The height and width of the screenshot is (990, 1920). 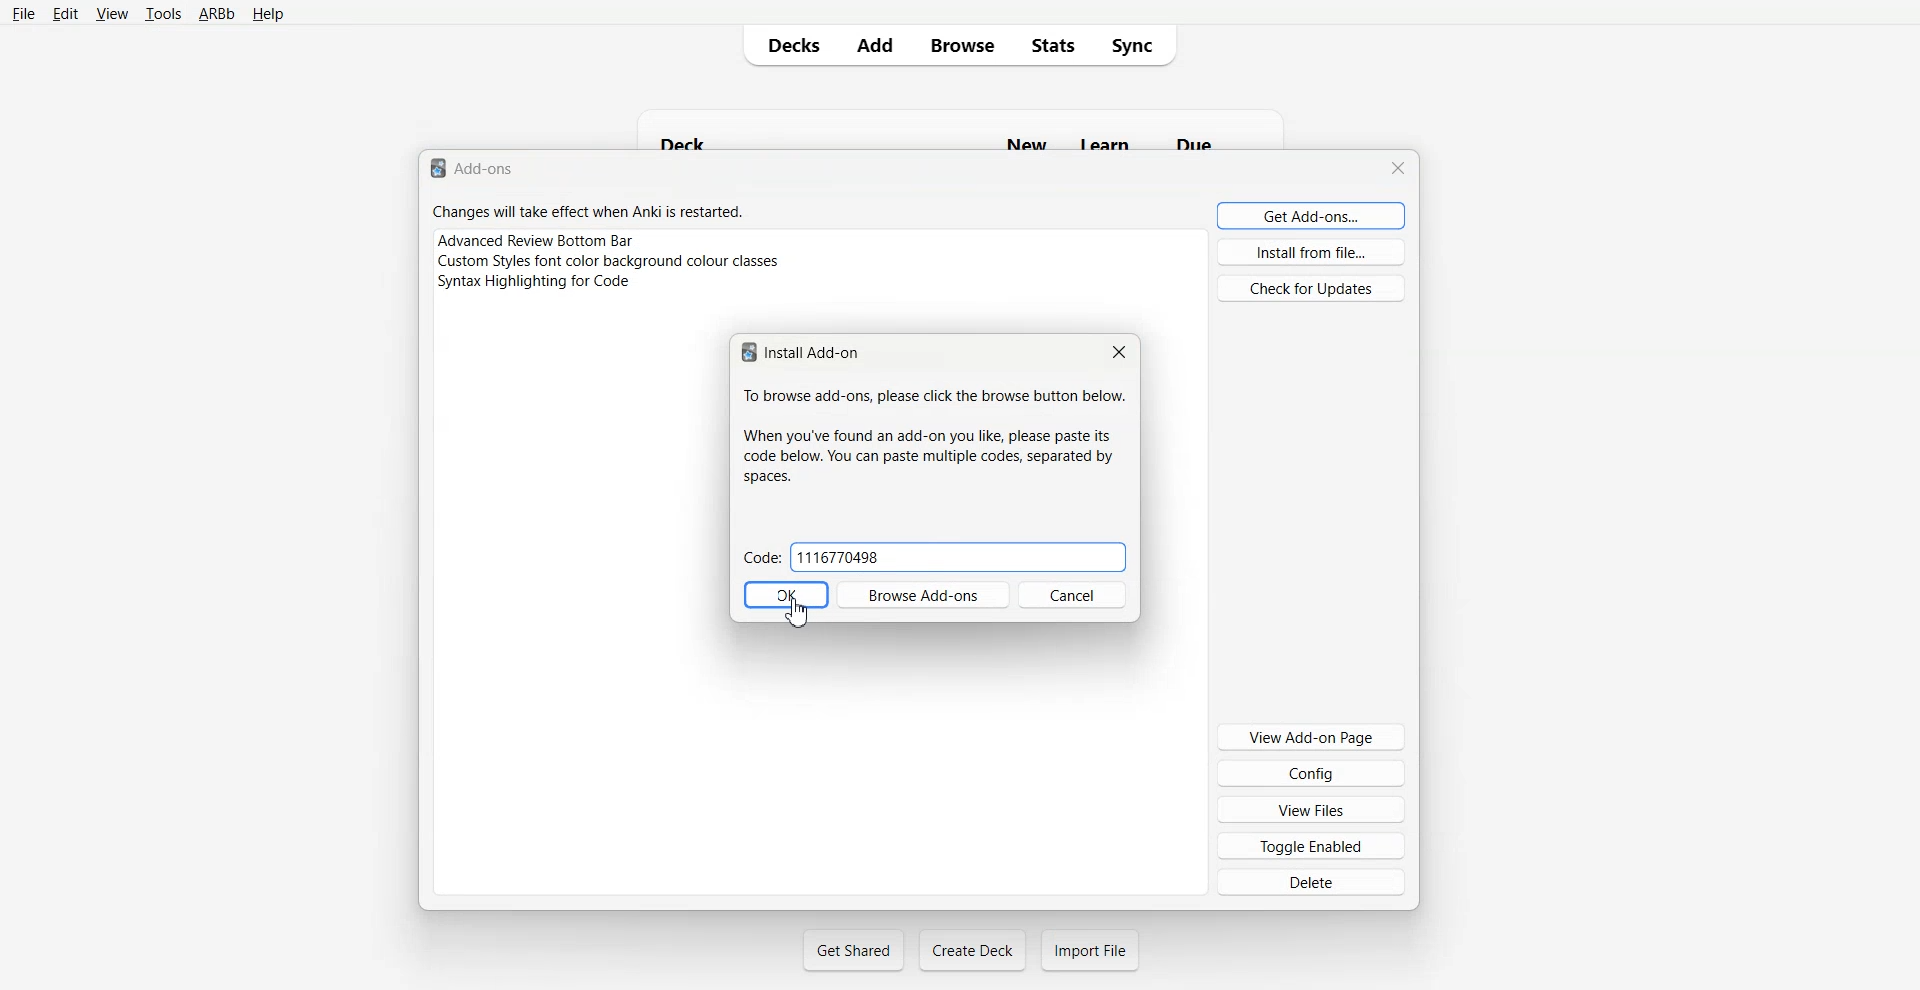 I want to click on Create Deck, so click(x=973, y=951).